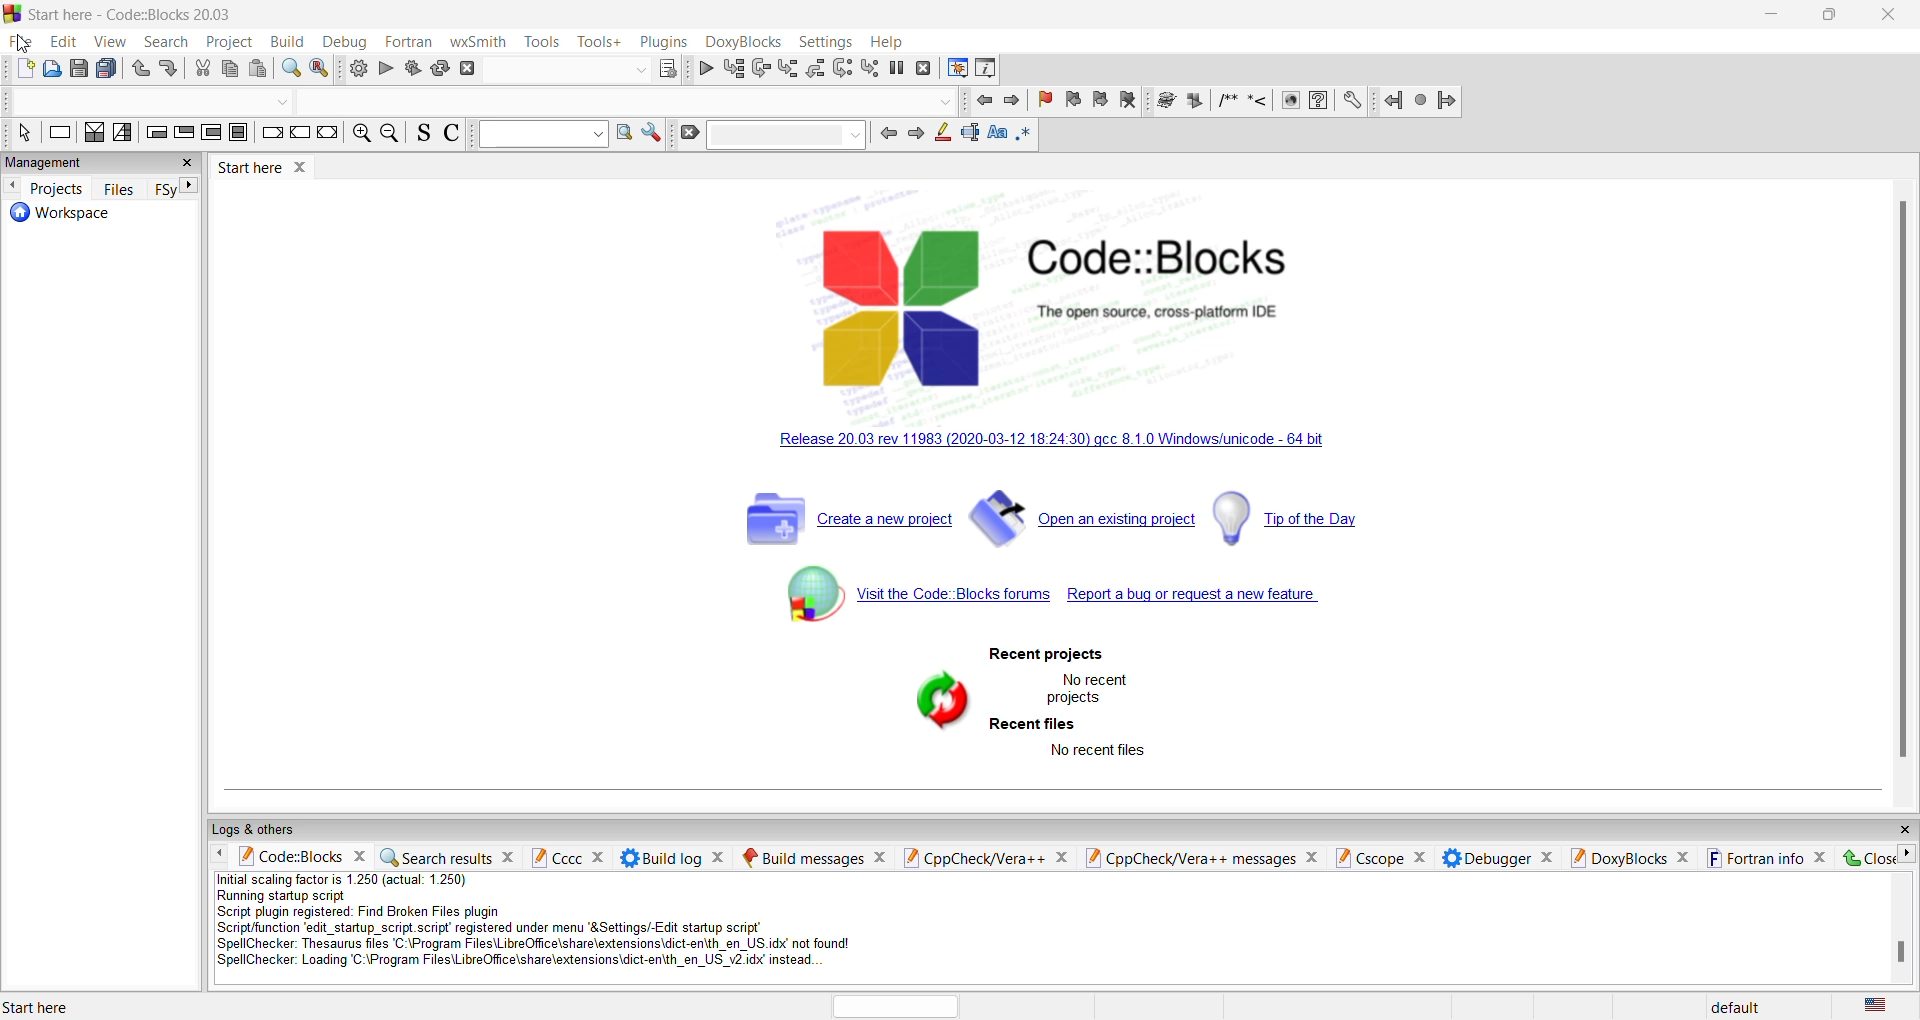 This screenshot has width=1920, height=1020. I want to click on code block logo, so click(899, 304).